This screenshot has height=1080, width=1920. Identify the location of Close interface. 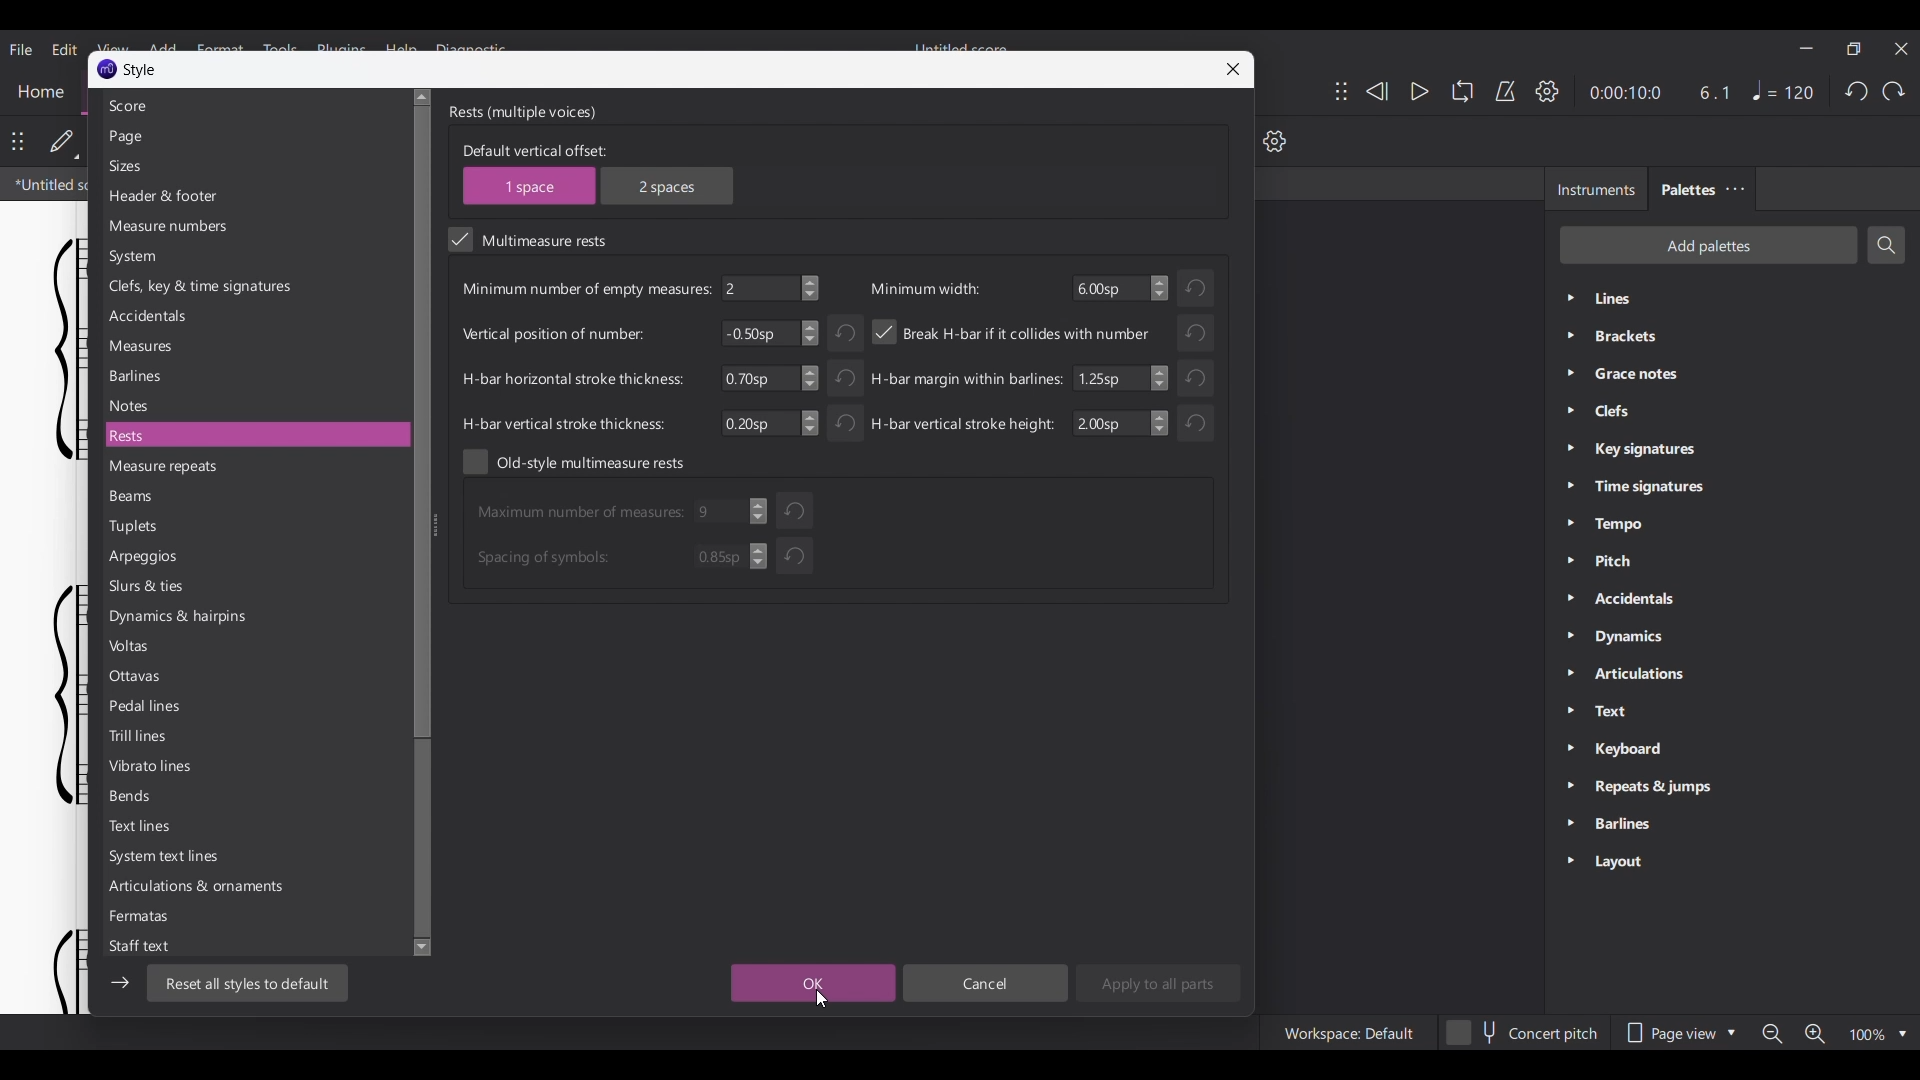
(1901, 49).